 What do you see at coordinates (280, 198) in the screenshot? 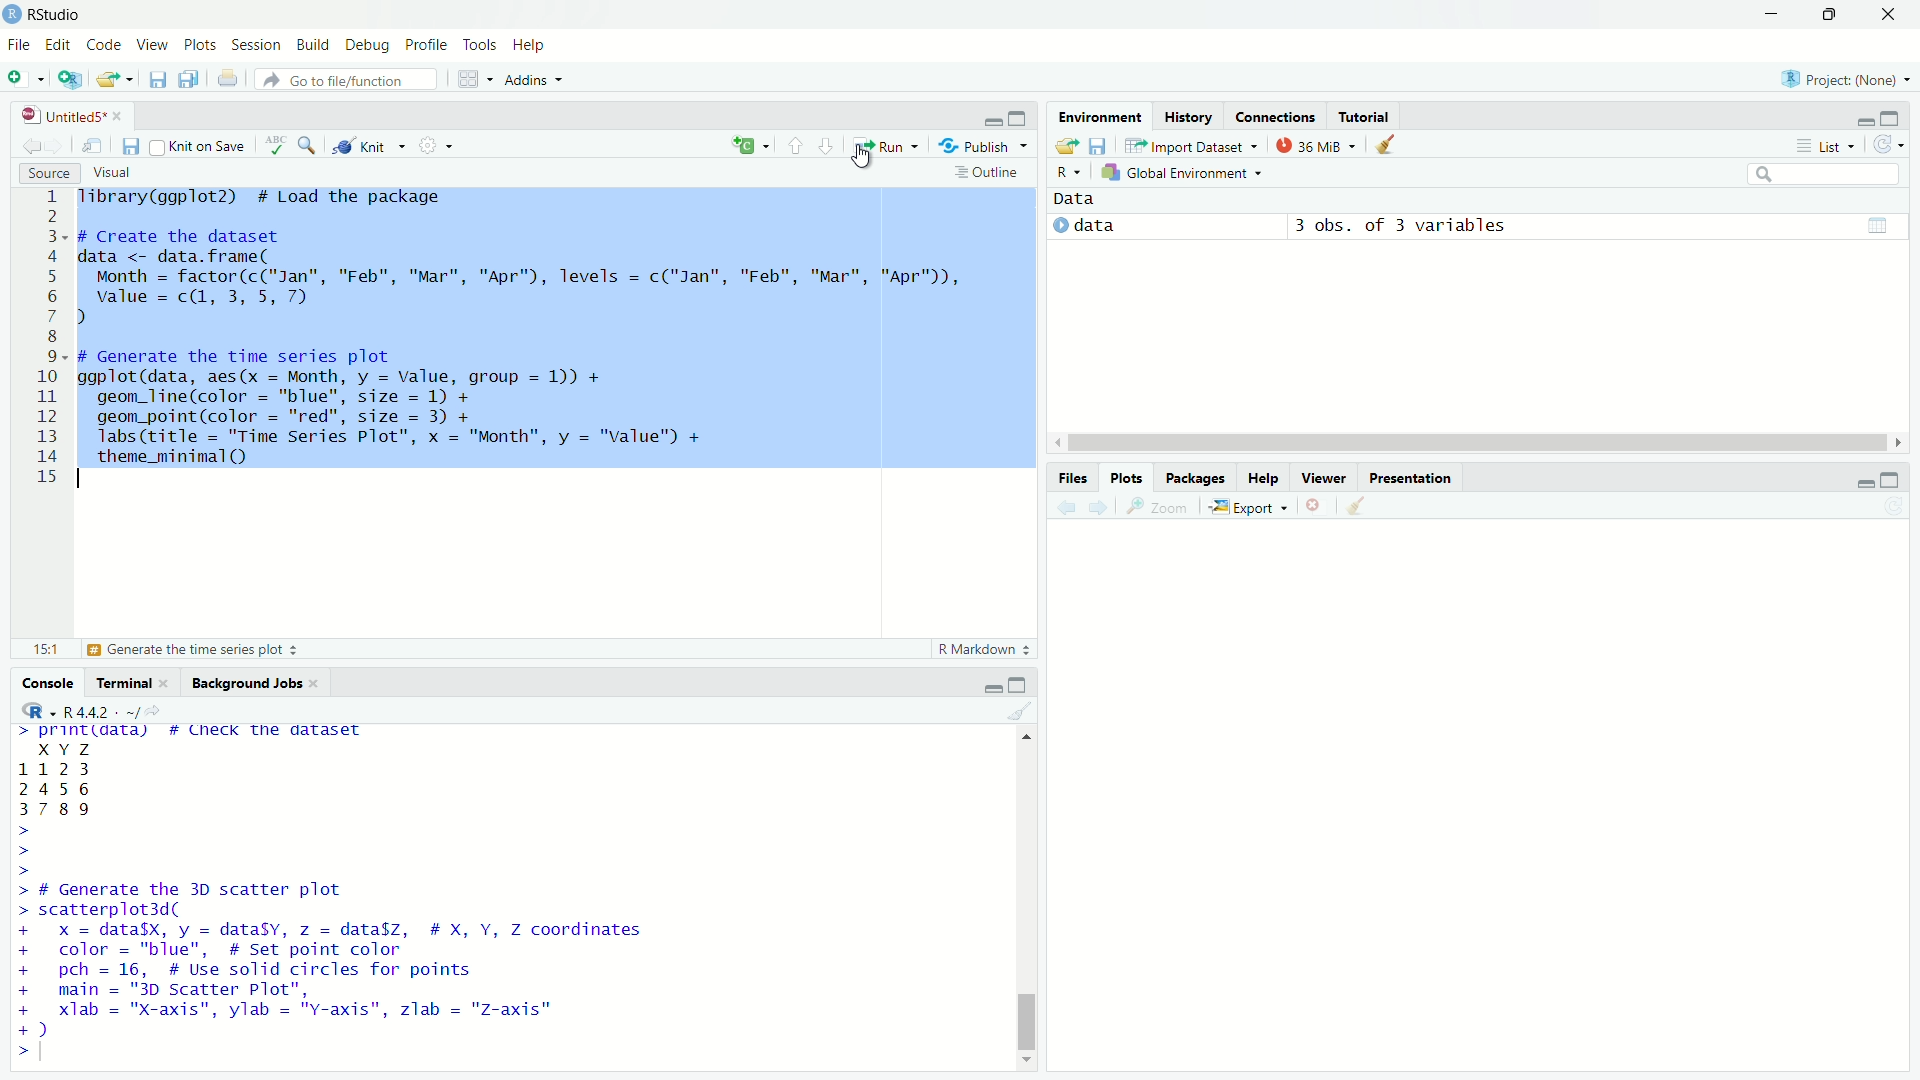
I see `library to load the package` at bounding box center [280, 198].